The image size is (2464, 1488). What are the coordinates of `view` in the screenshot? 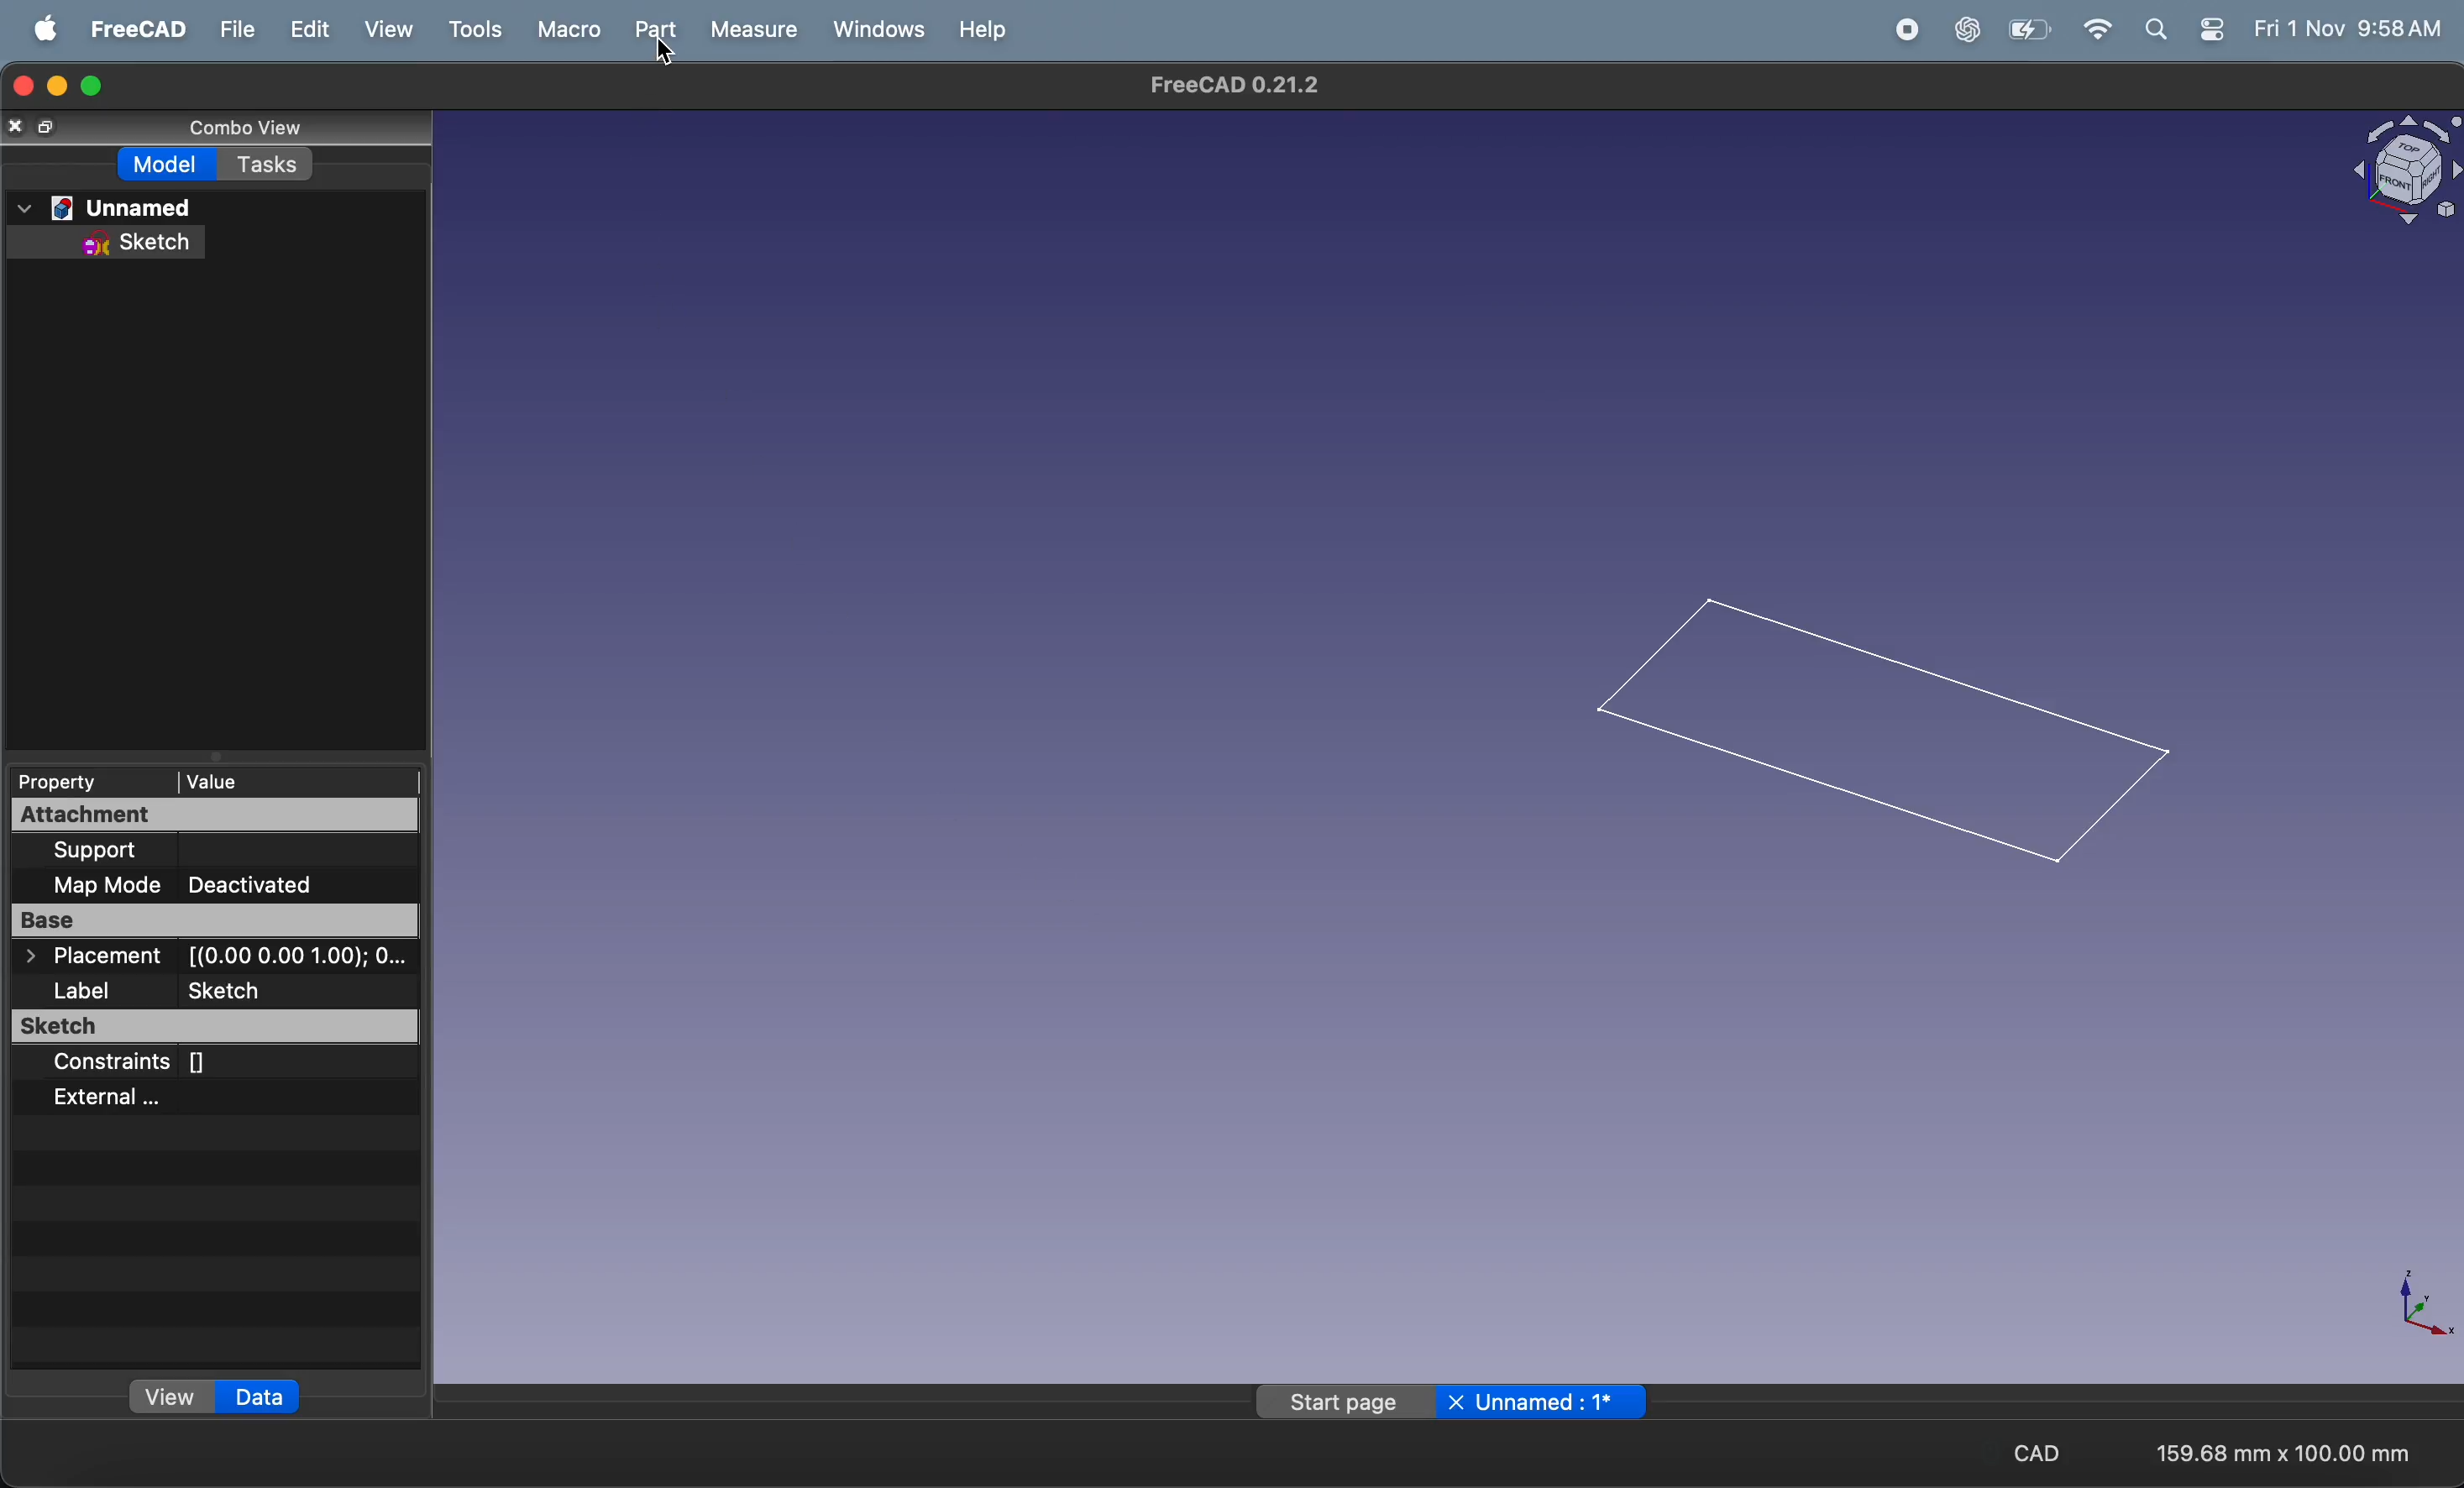 It's located at (382, 30).